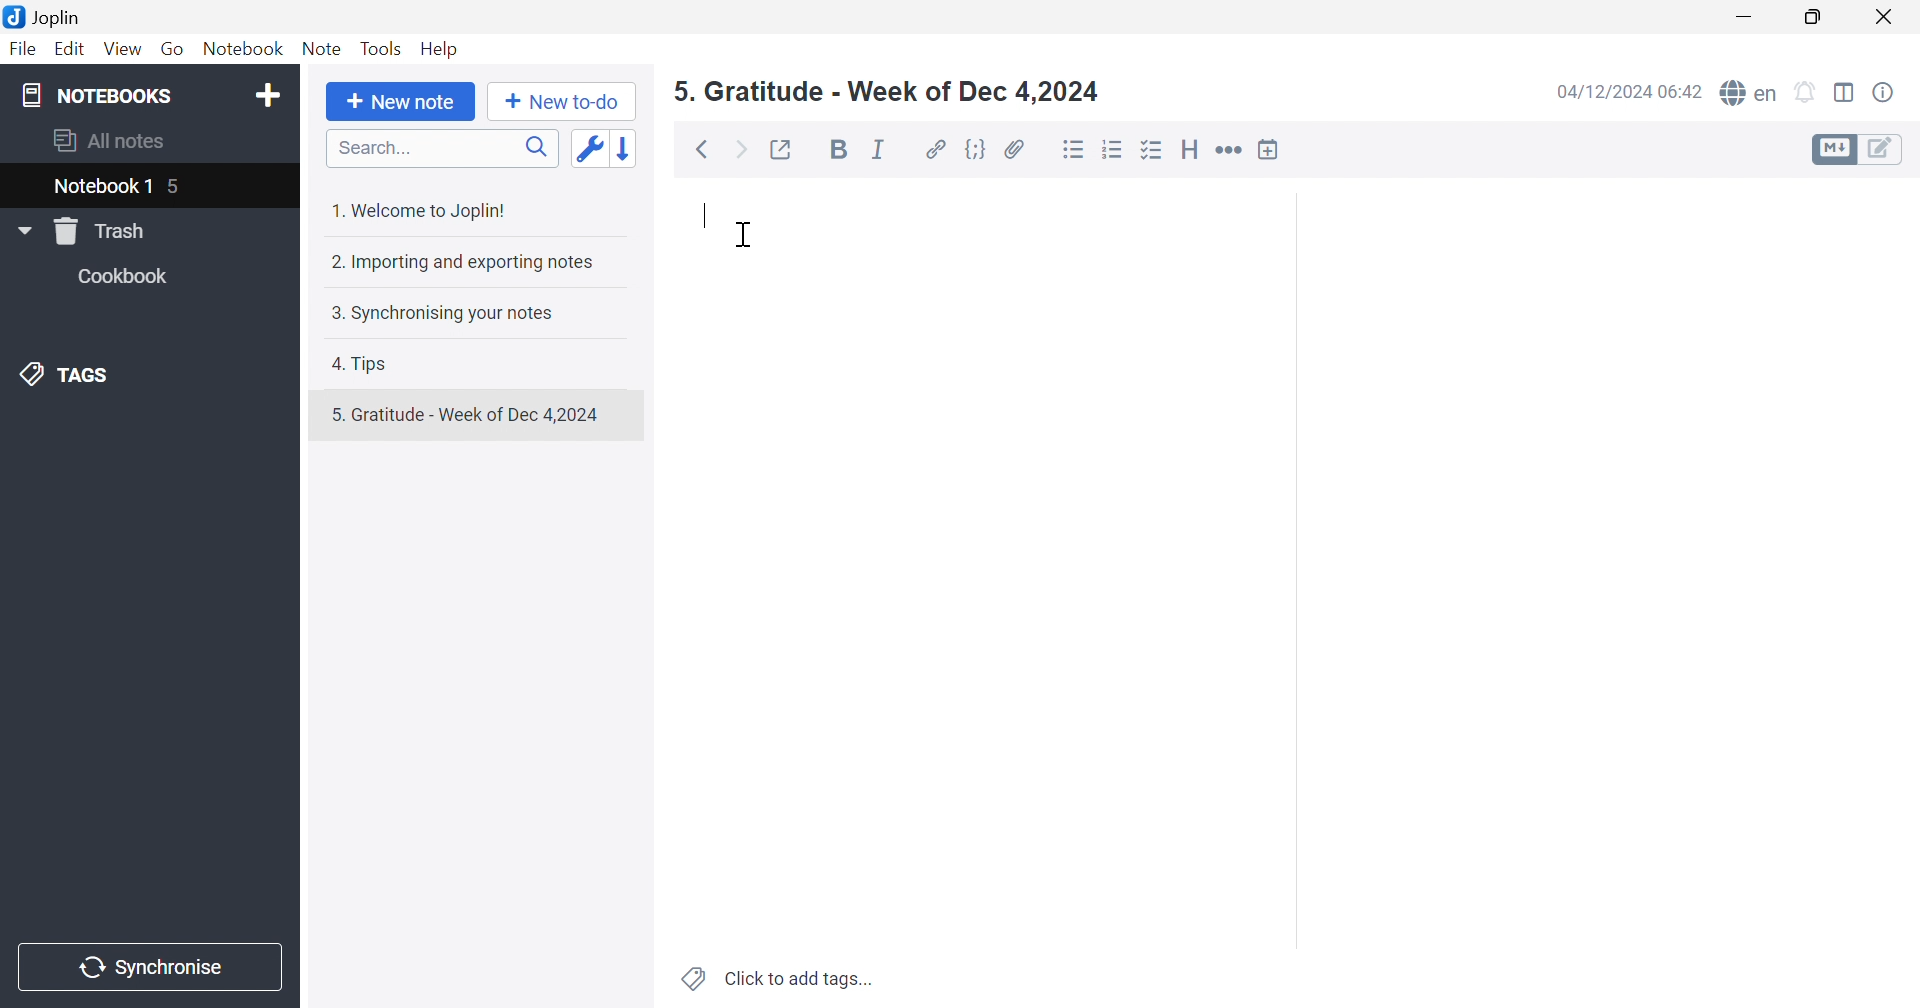  Describe the element at coordinates (381, 48) in the screenshot. I see `Tools` at that location.